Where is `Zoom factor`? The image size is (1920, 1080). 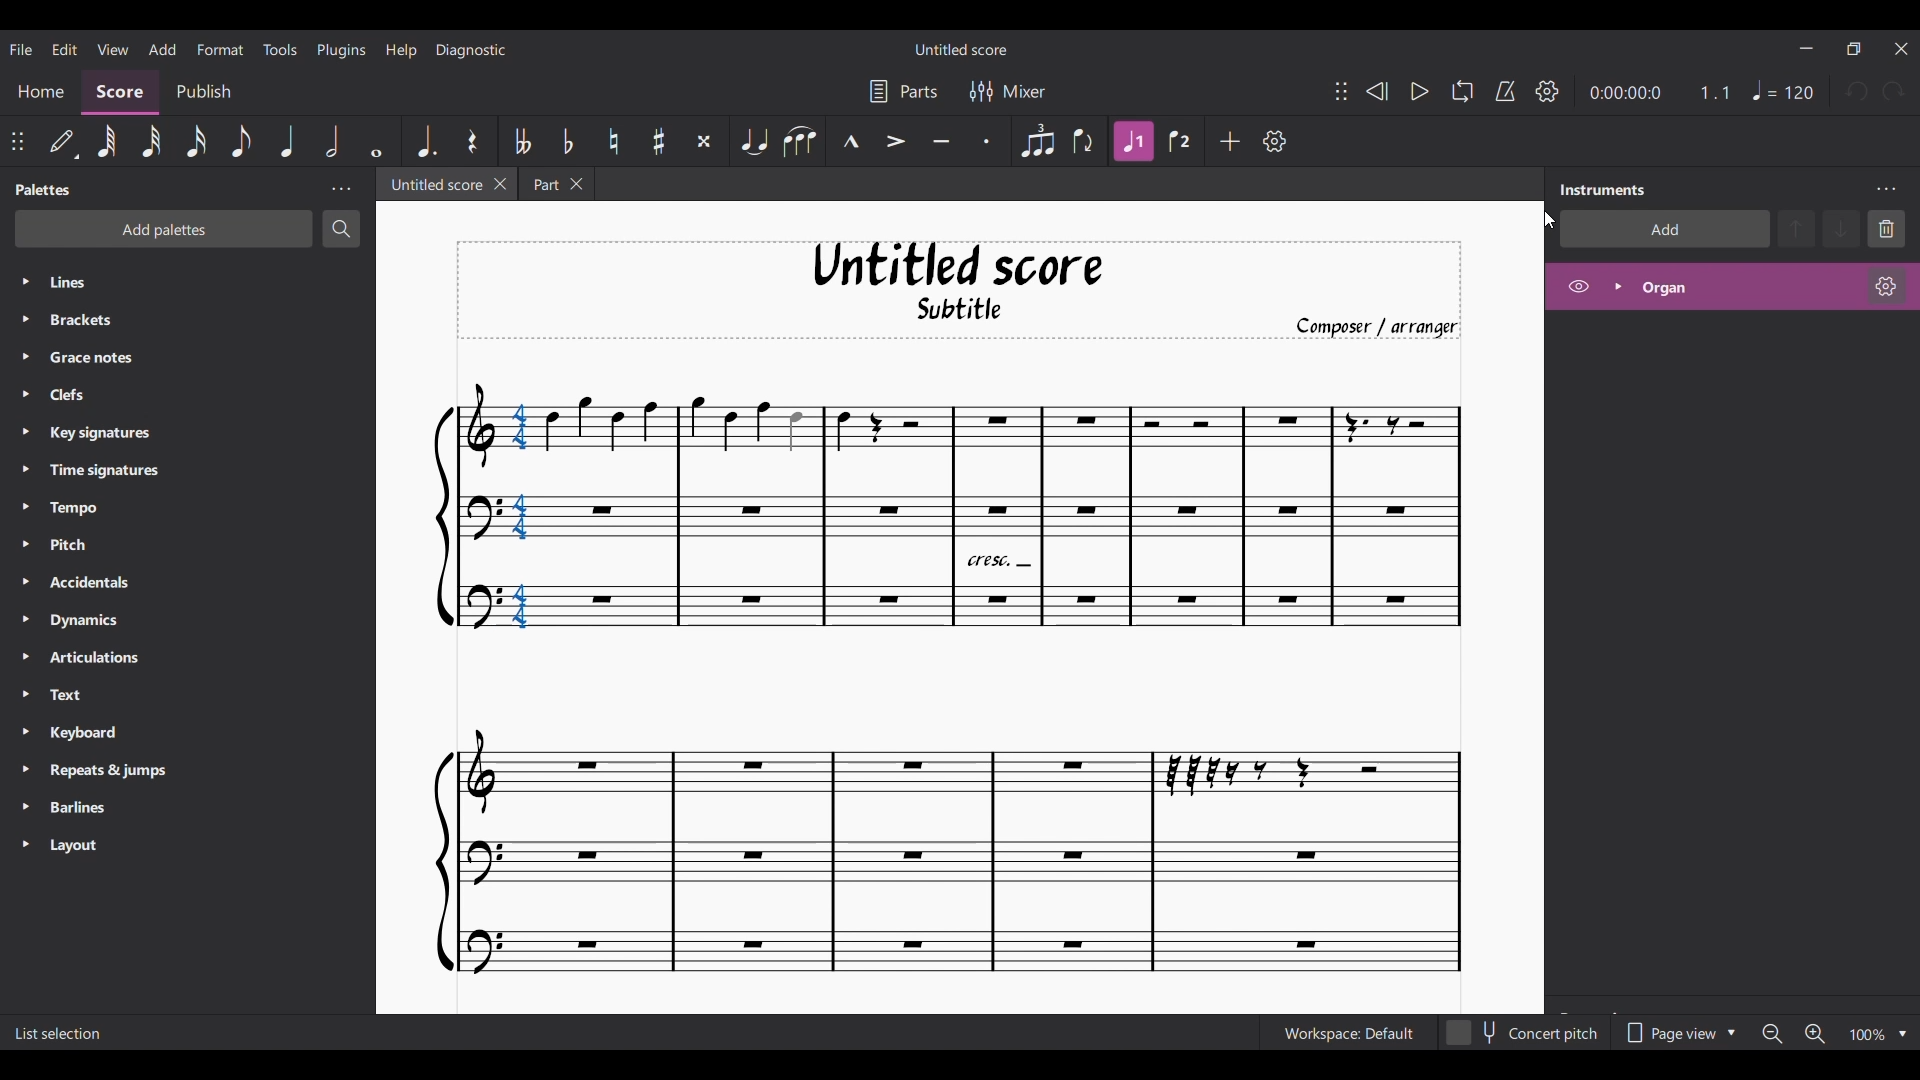
Zoom factor is located at coordinates (1867, 1035).